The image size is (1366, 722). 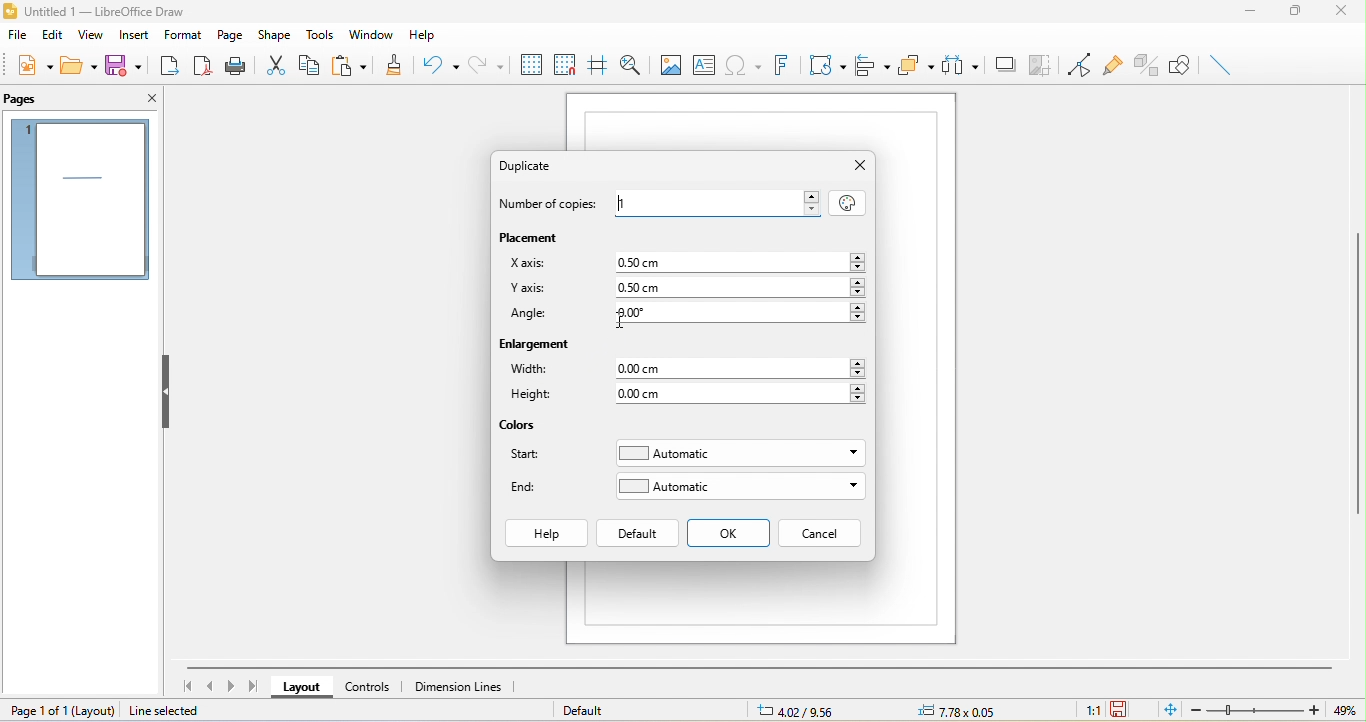 I want to click on hide, so click(x=168, y=390).